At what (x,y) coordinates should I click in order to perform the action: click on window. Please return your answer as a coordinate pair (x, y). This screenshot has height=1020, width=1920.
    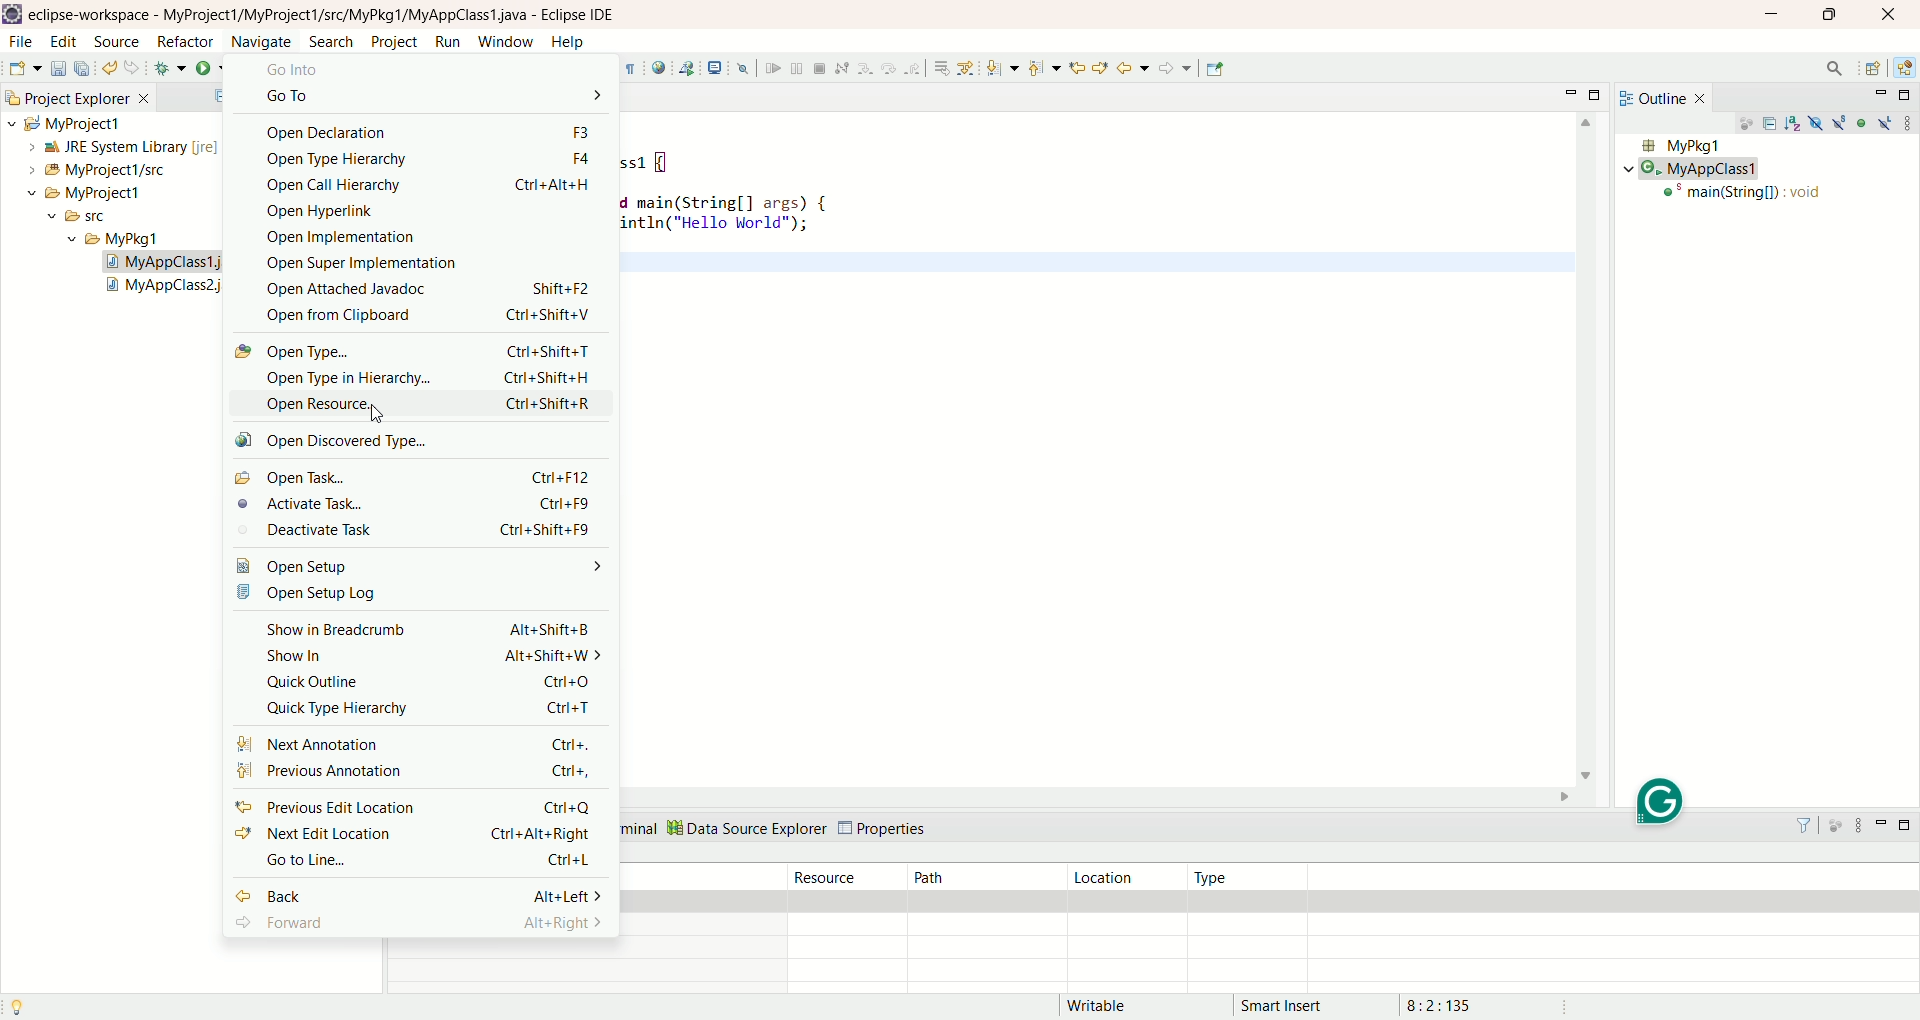
    Looking at the image, I should click on (504, 42).